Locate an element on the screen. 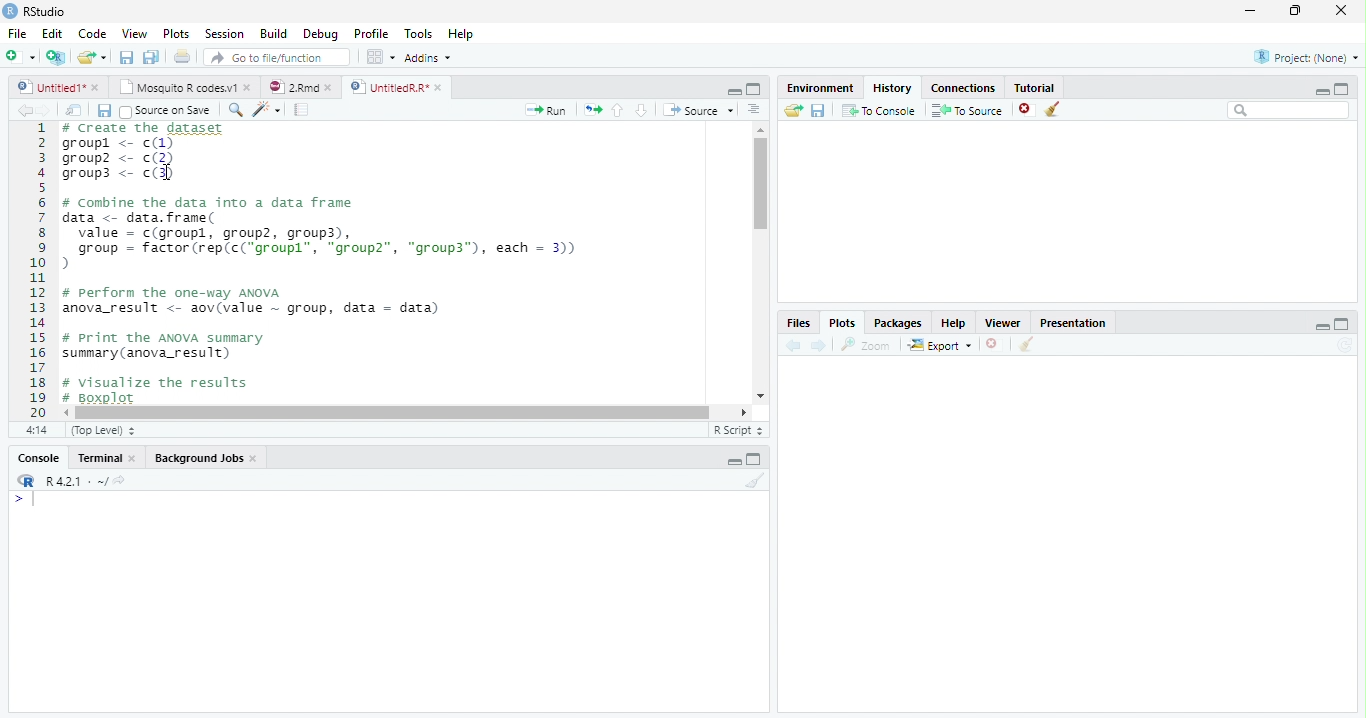 Image resolution: width=1366 pixels, height=718 pixels. Connections is located at coordinates (965, 86).